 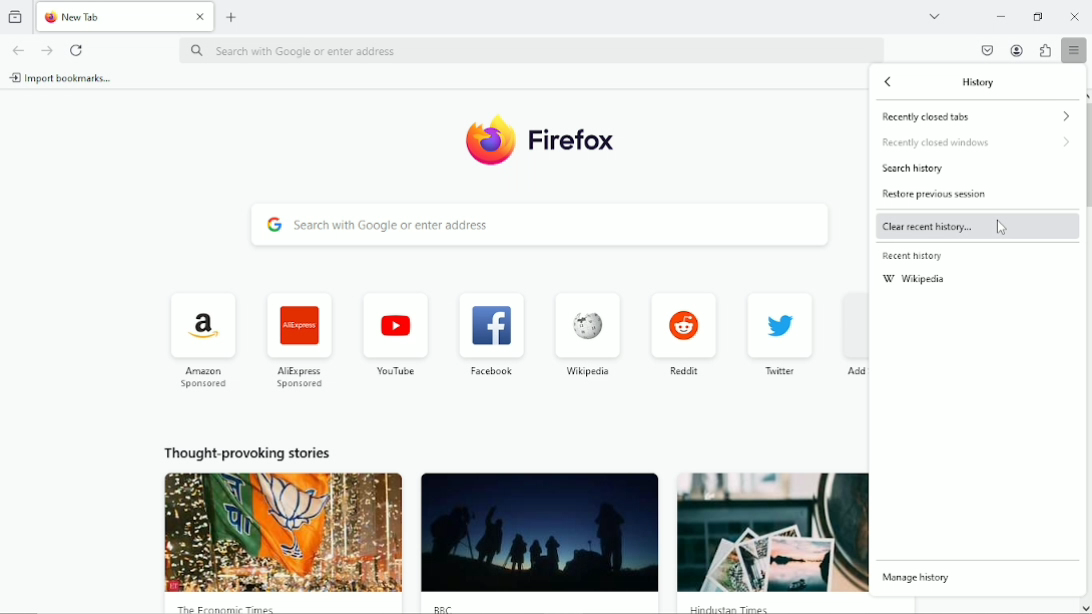 I want to click on Close, so click(x=1073, y=15).